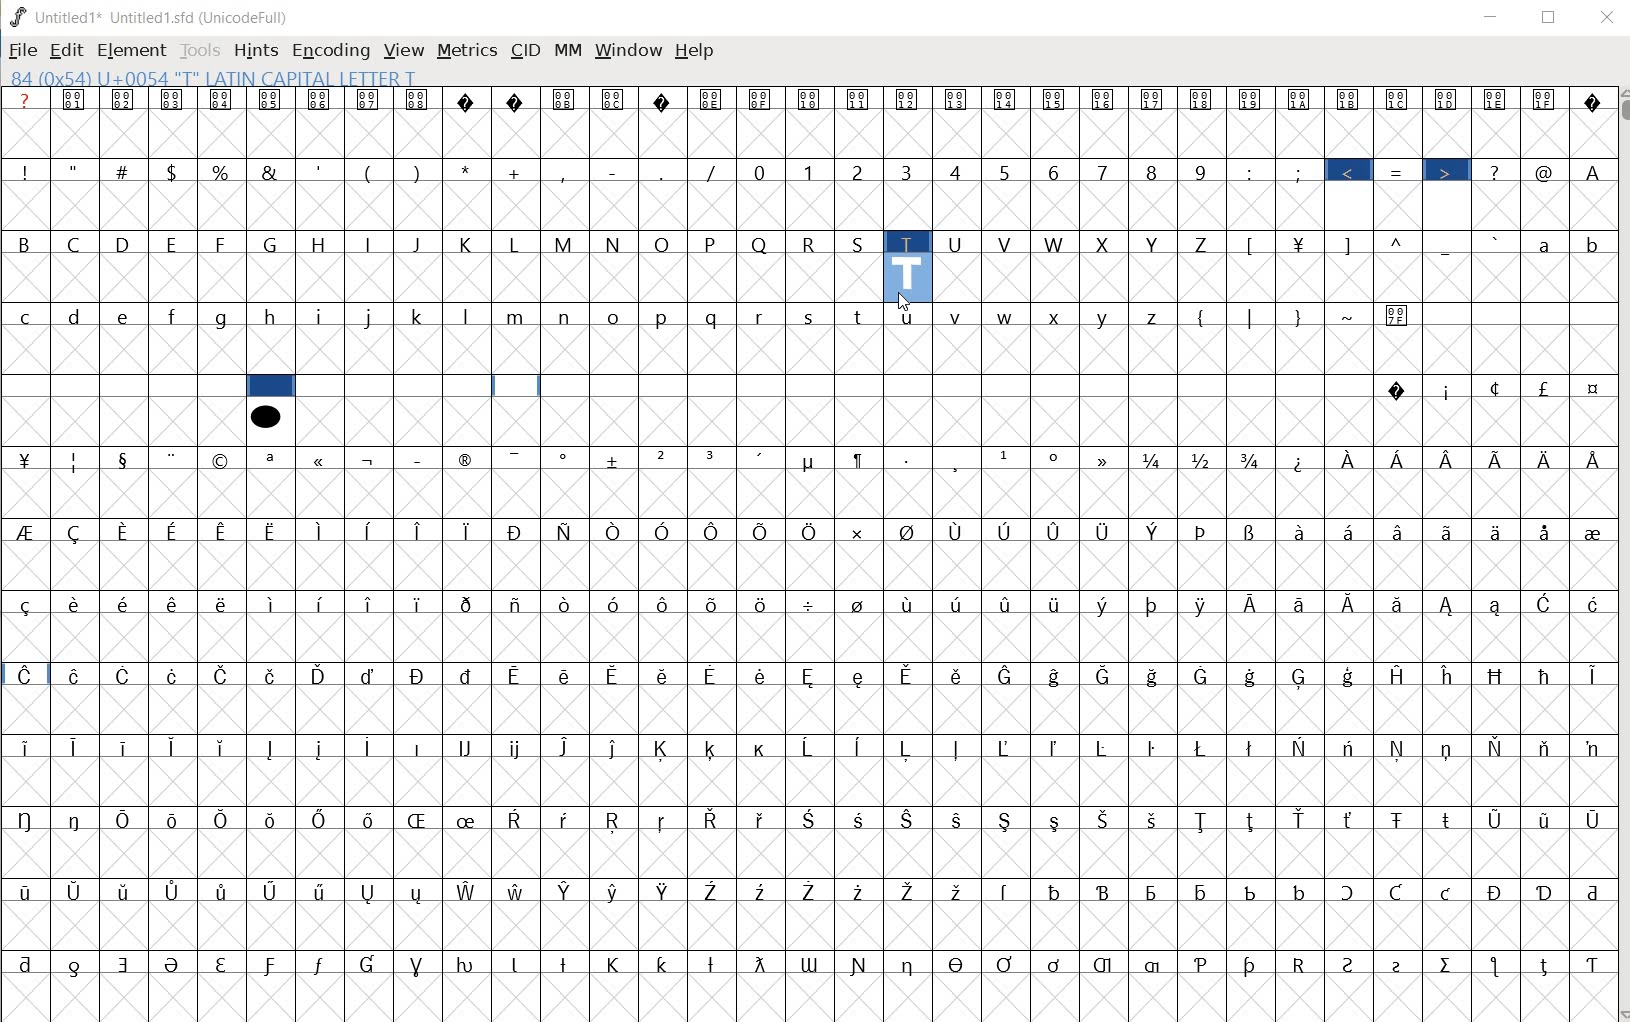 The image size is (1630, 1022). I want to click on t, so click(860, 315).